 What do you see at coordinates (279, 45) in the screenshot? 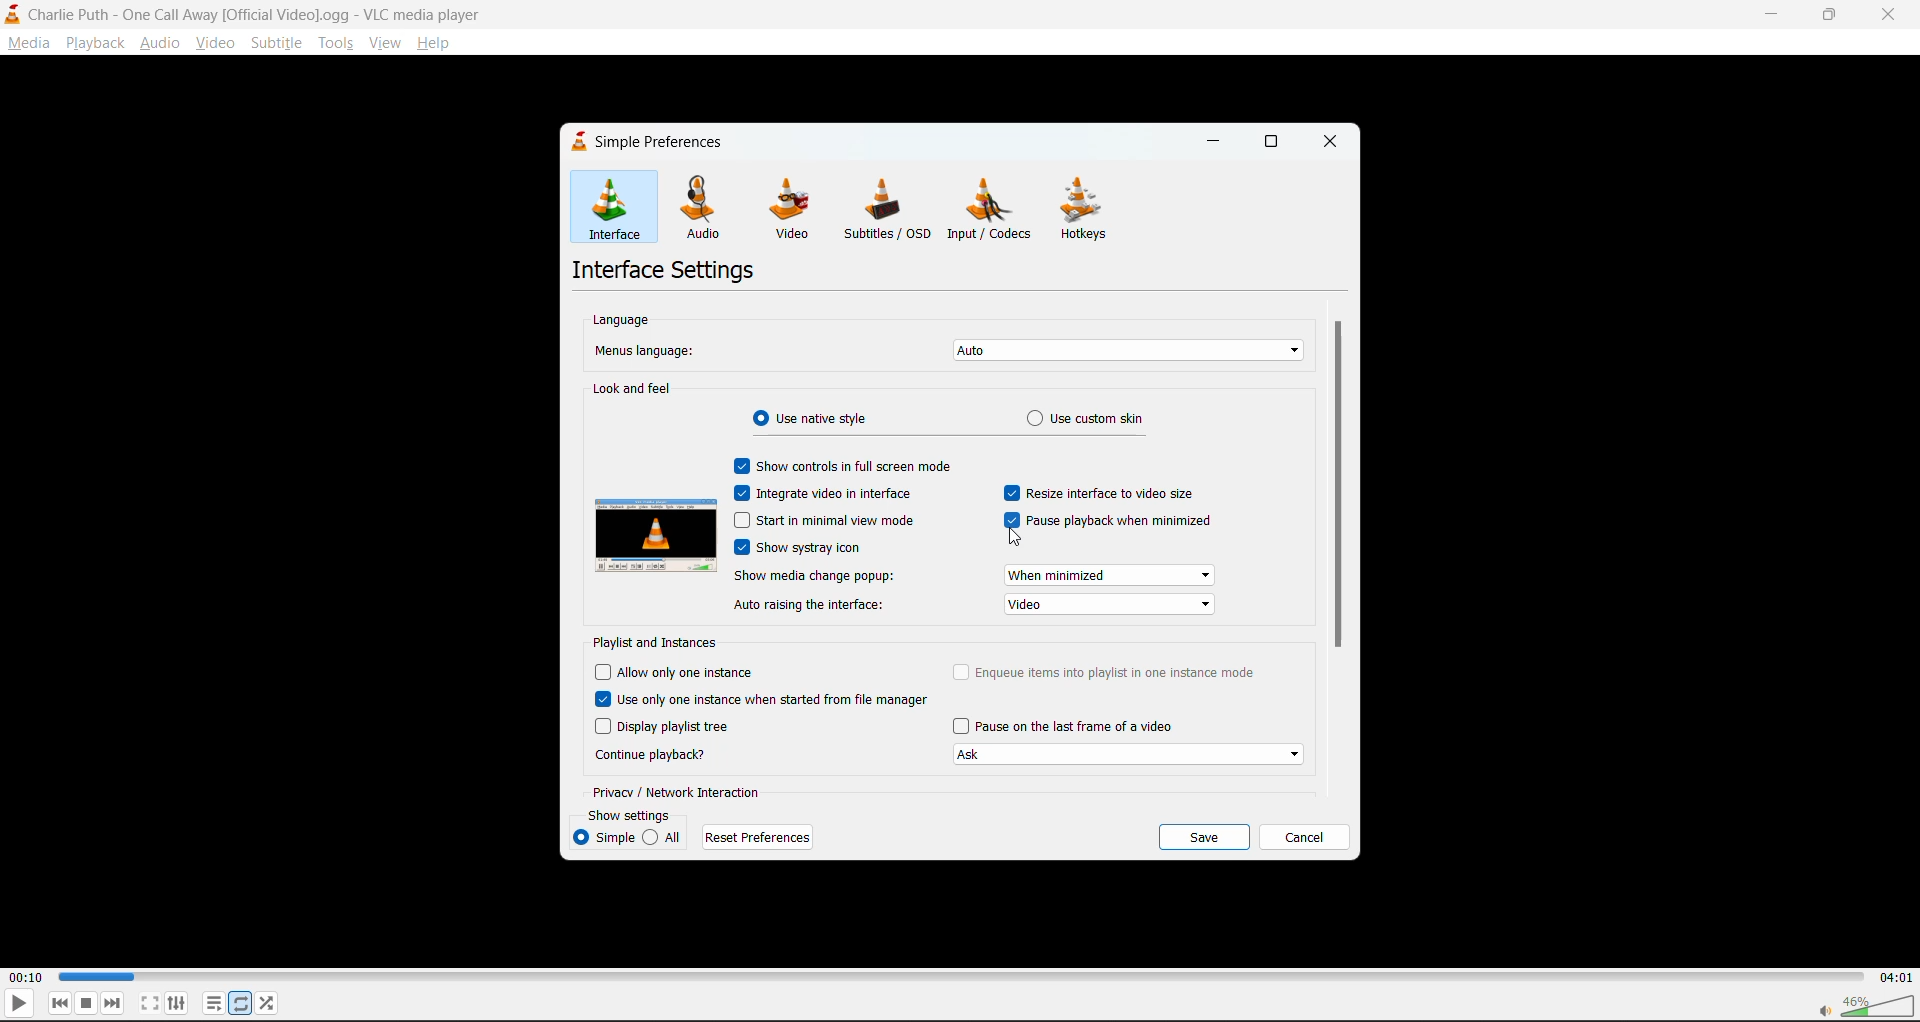
I see `subtitle` at bounding box center [279, 45].